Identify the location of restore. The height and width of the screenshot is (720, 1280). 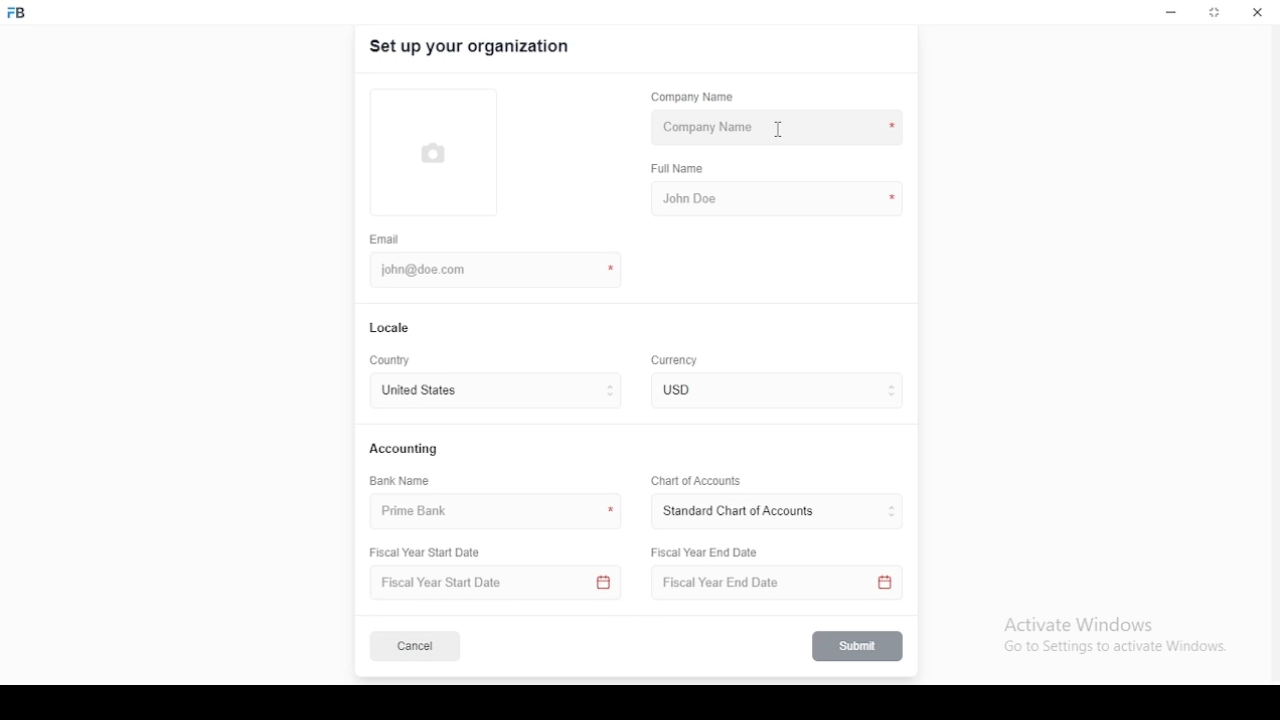
(1216, 14).